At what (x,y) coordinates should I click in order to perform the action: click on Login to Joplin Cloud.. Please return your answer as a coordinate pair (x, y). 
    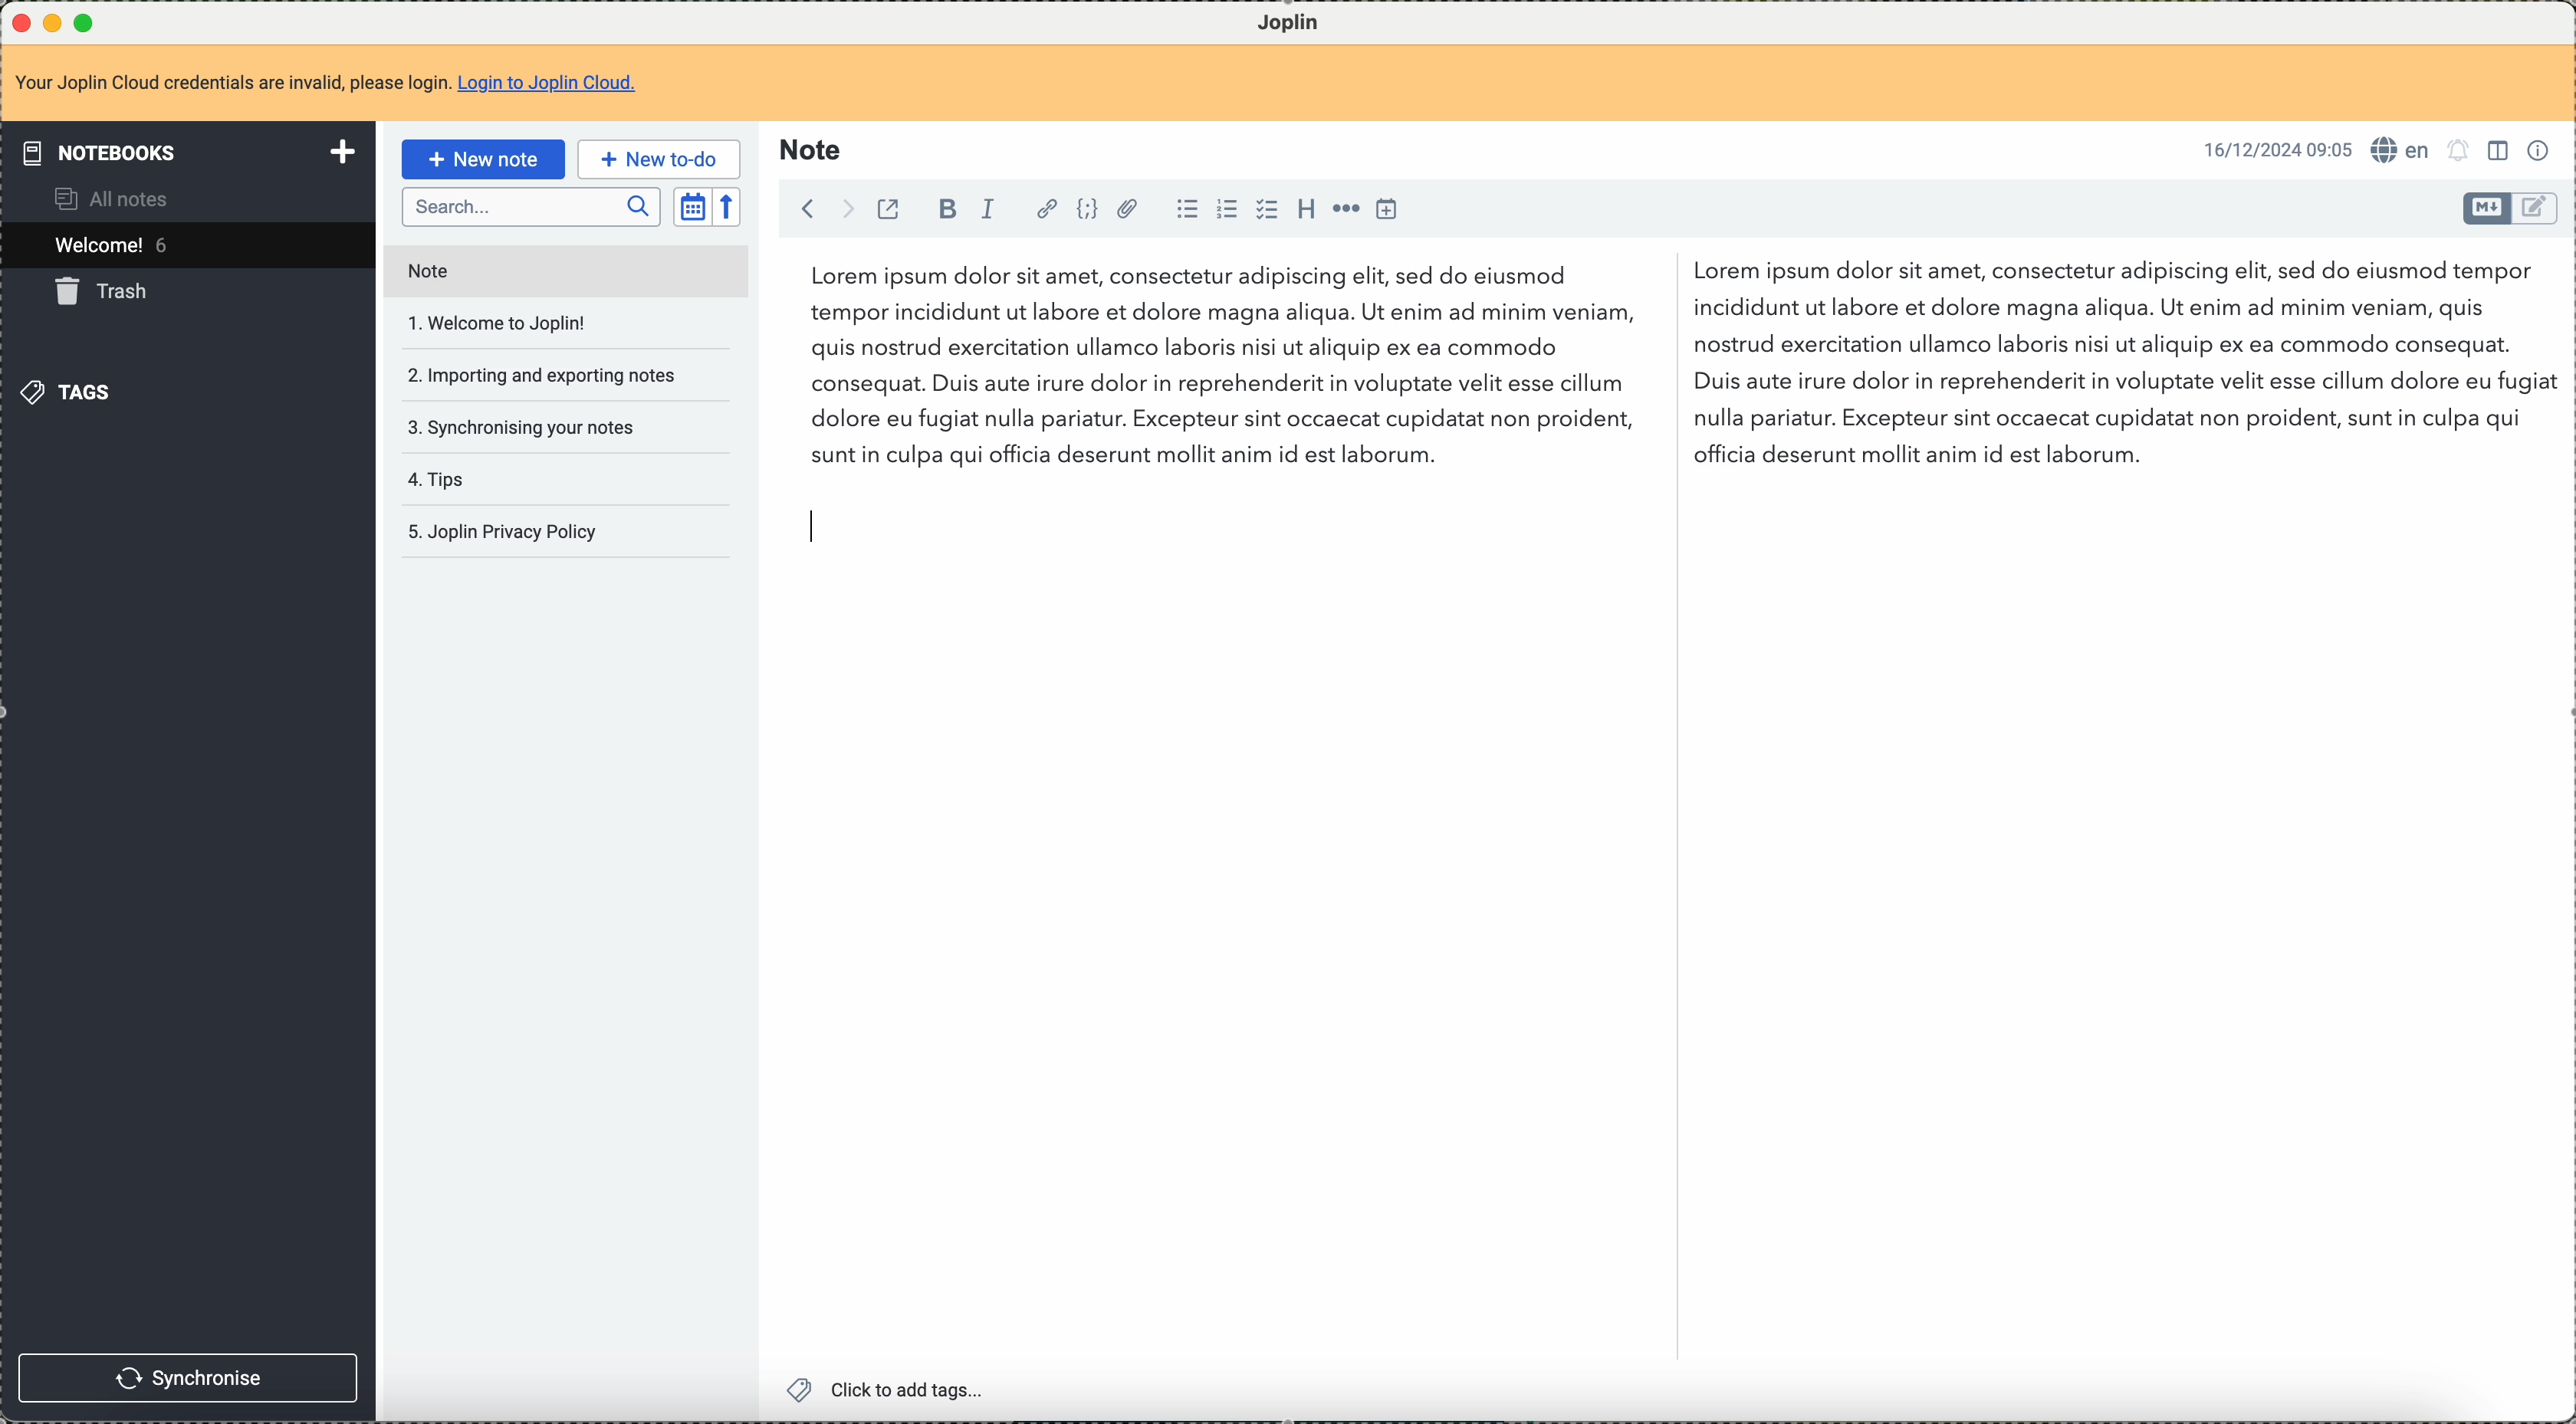
    Looking at the image, I should click on (554, 86).